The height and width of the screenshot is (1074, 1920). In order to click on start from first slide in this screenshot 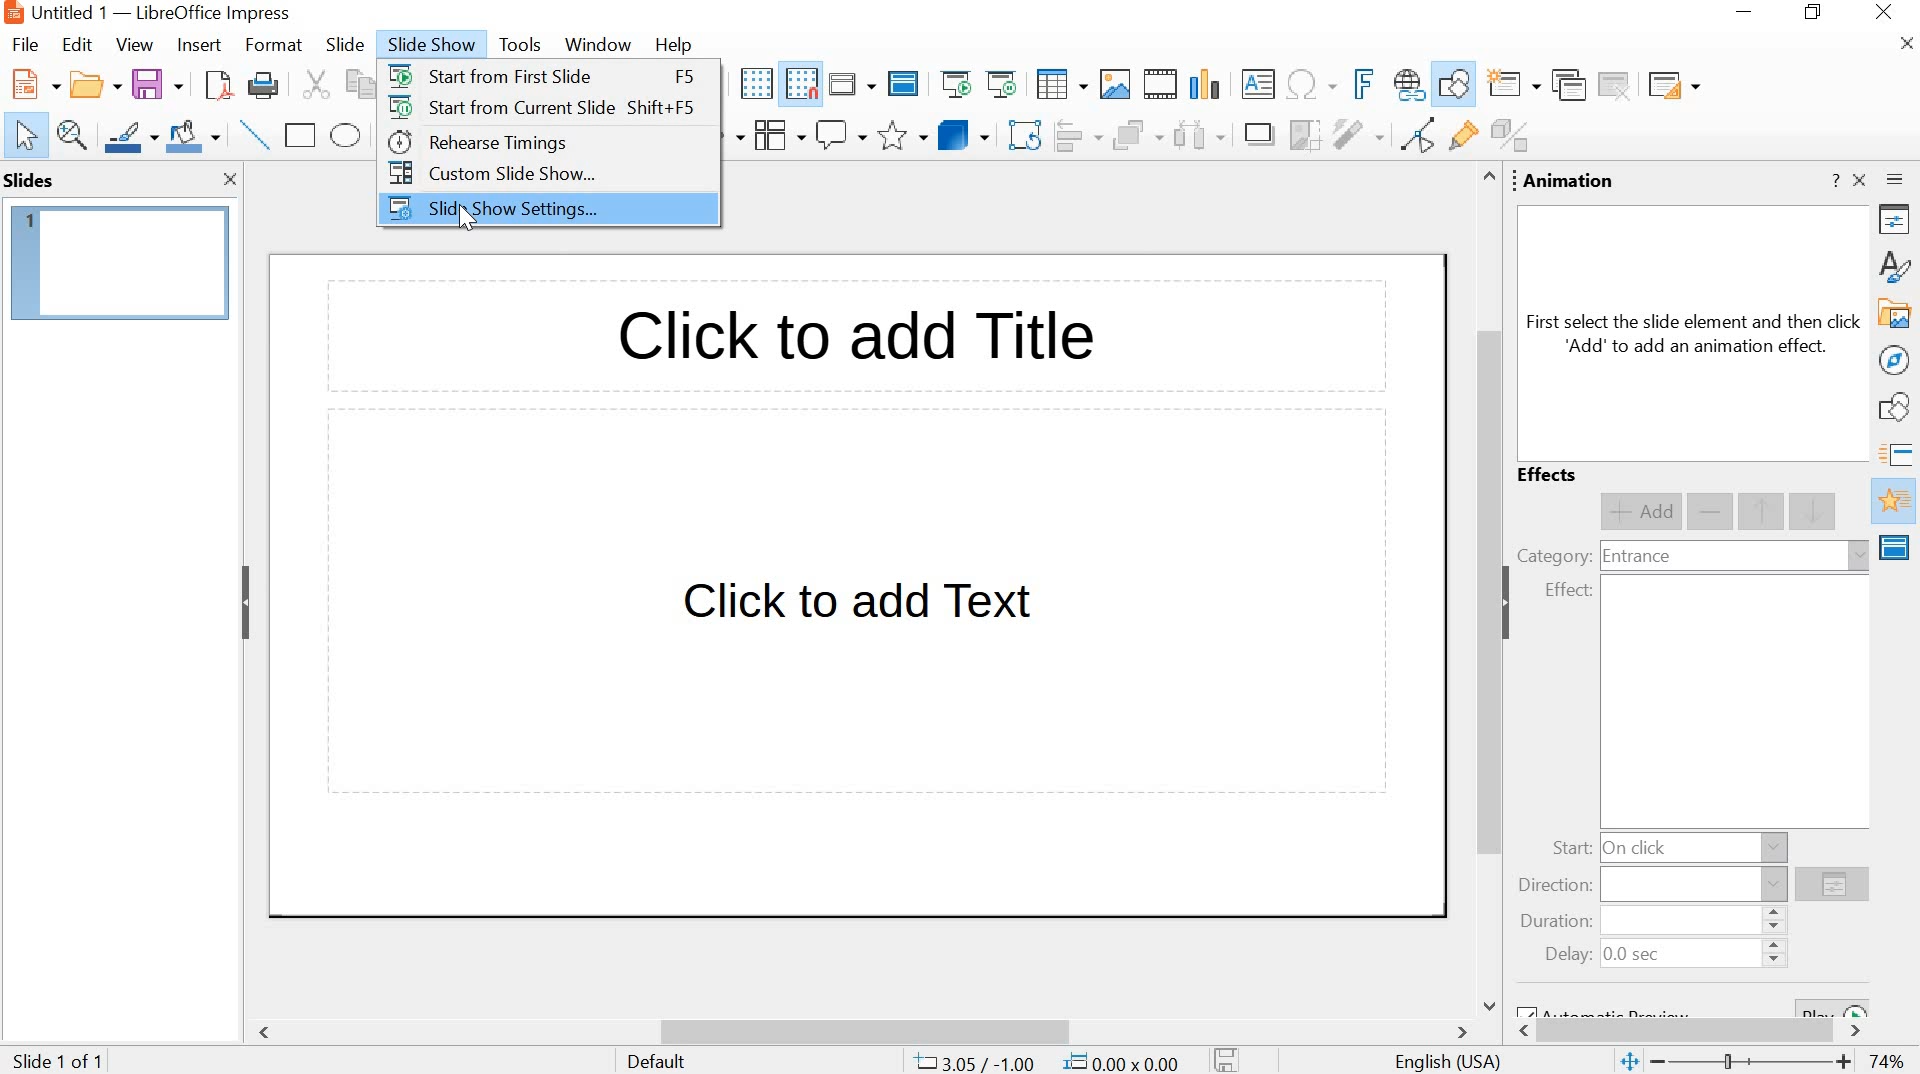, I will do `click(494, 74)`.